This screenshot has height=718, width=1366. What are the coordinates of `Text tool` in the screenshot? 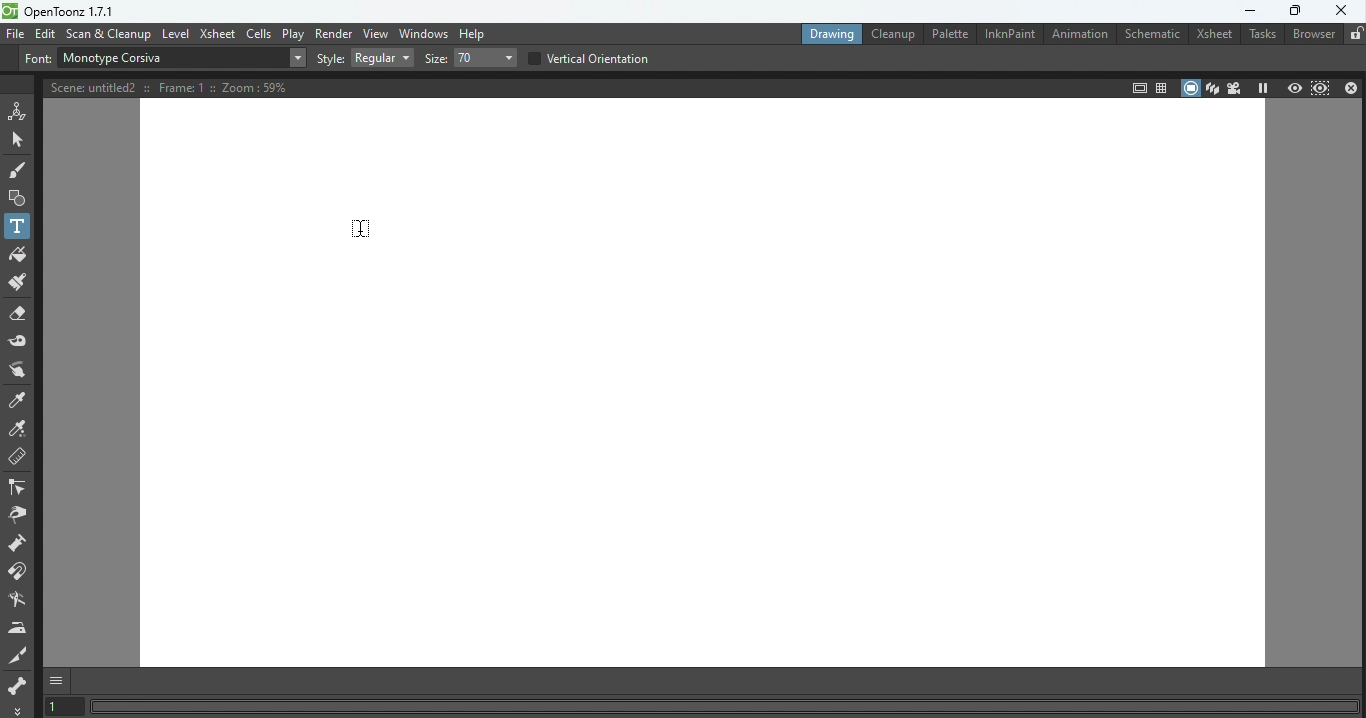 It's located at (19, 226).